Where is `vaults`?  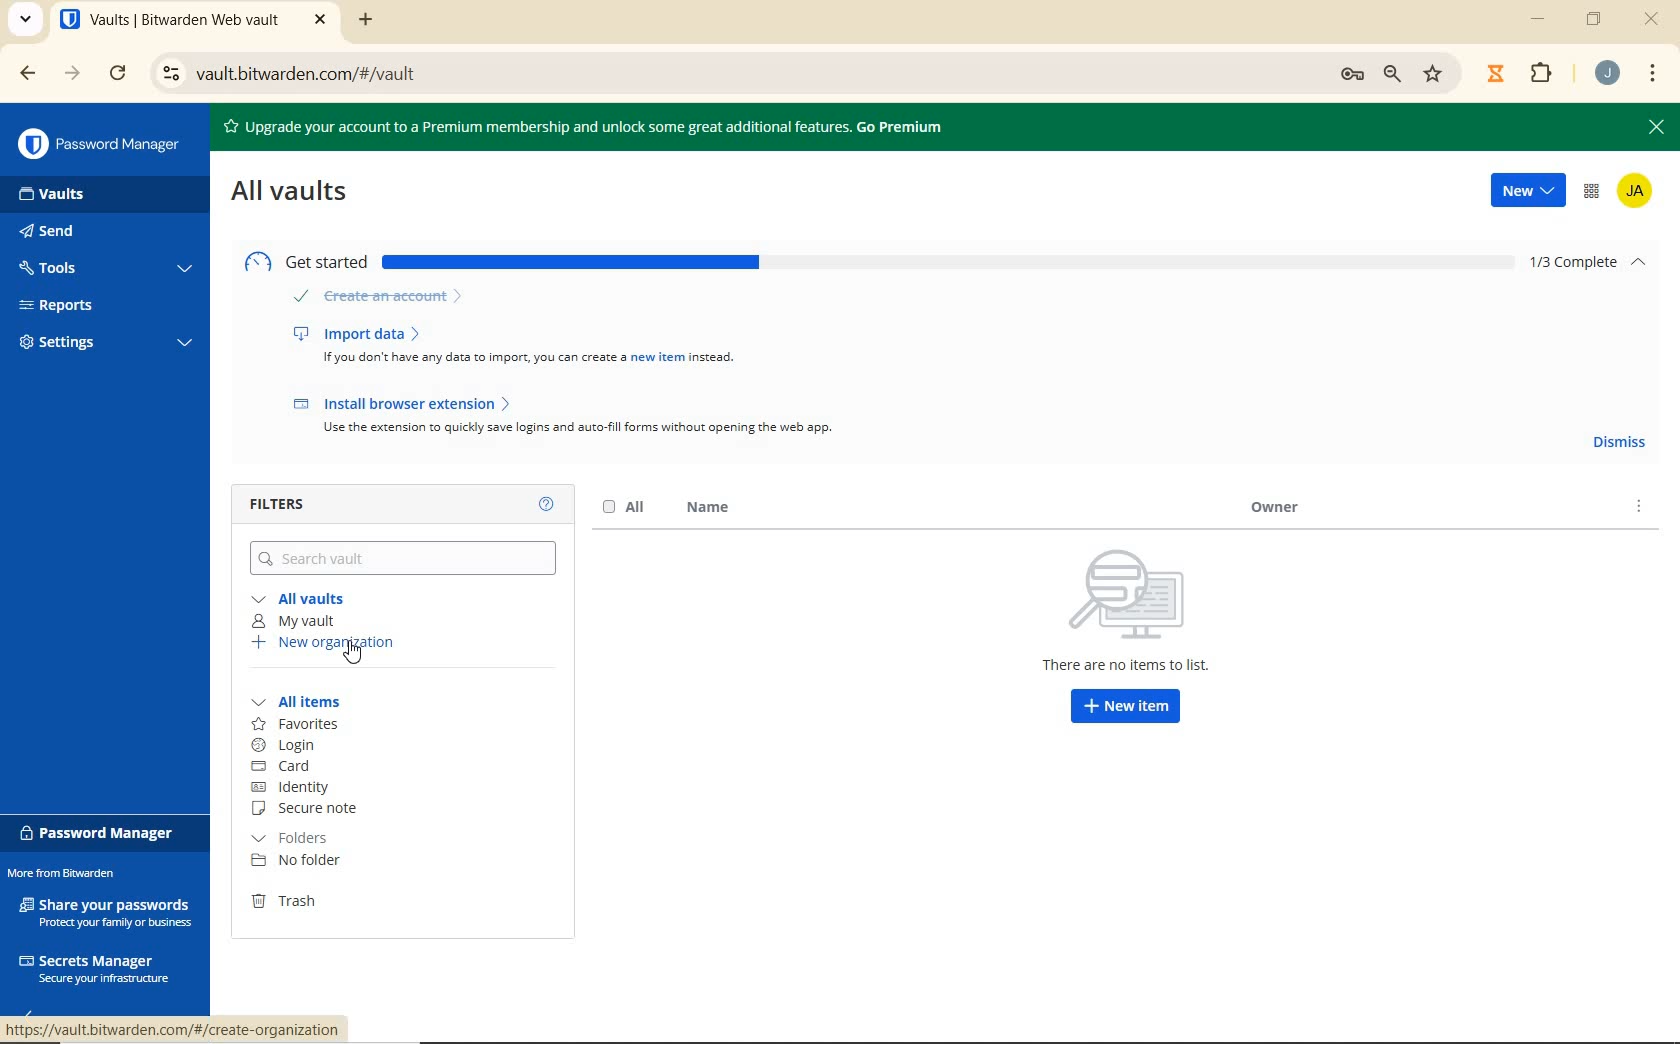
vaults is located at coordinates (69, 195).